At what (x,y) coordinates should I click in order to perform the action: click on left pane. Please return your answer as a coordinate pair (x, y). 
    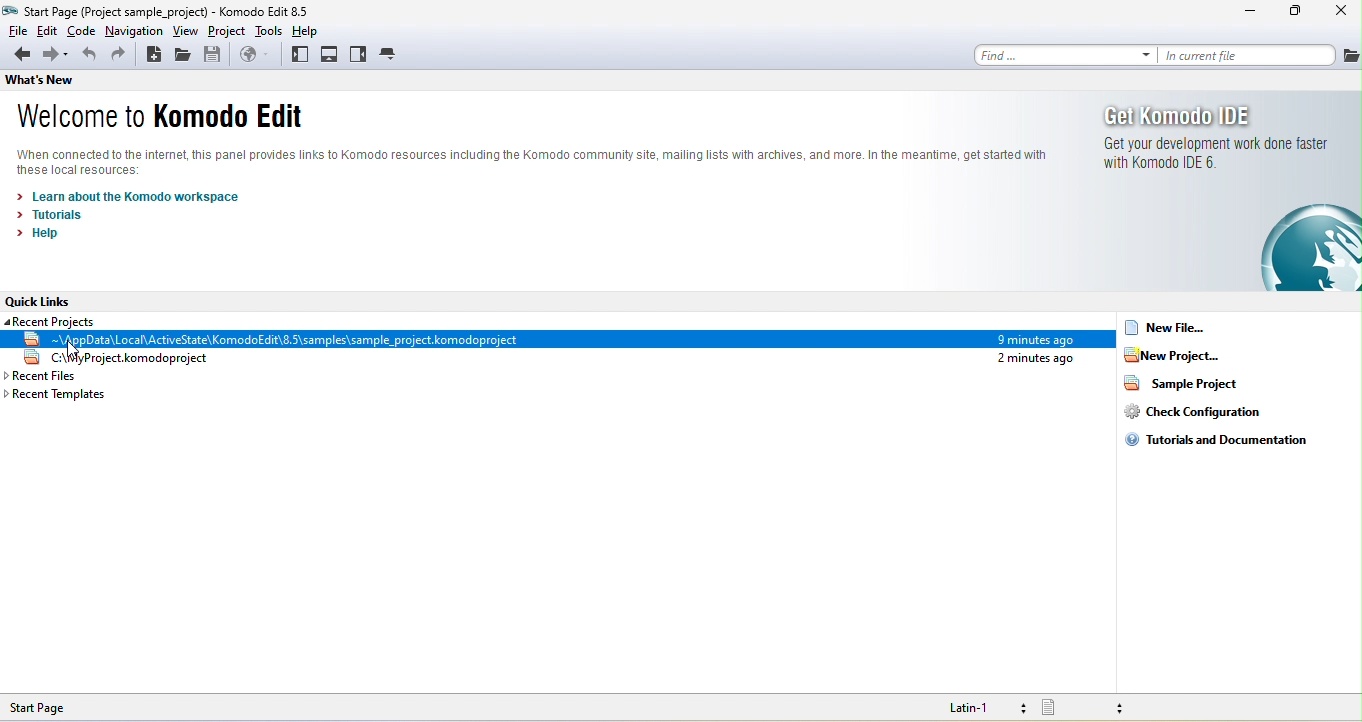
    Looking at the image, I should click on (299, 54).